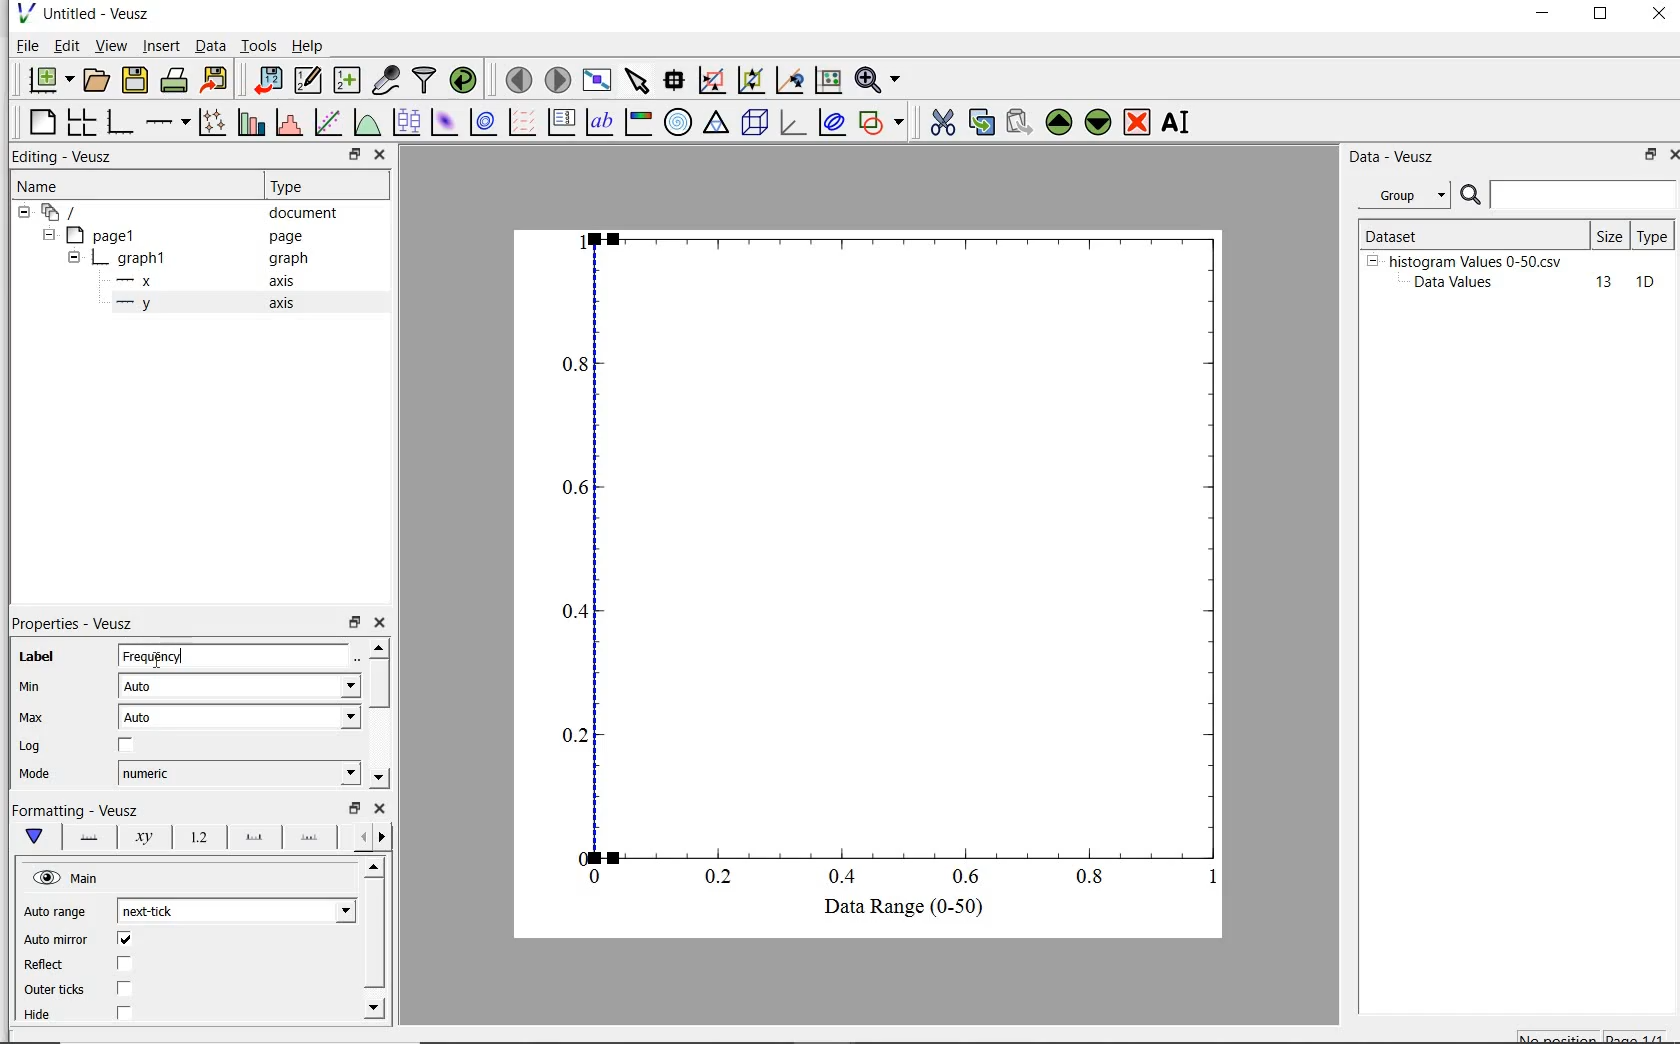  What do you see at coordinates (755, 124) in the screenshot?
I see `3d scene` at bounding box center [755, 124].